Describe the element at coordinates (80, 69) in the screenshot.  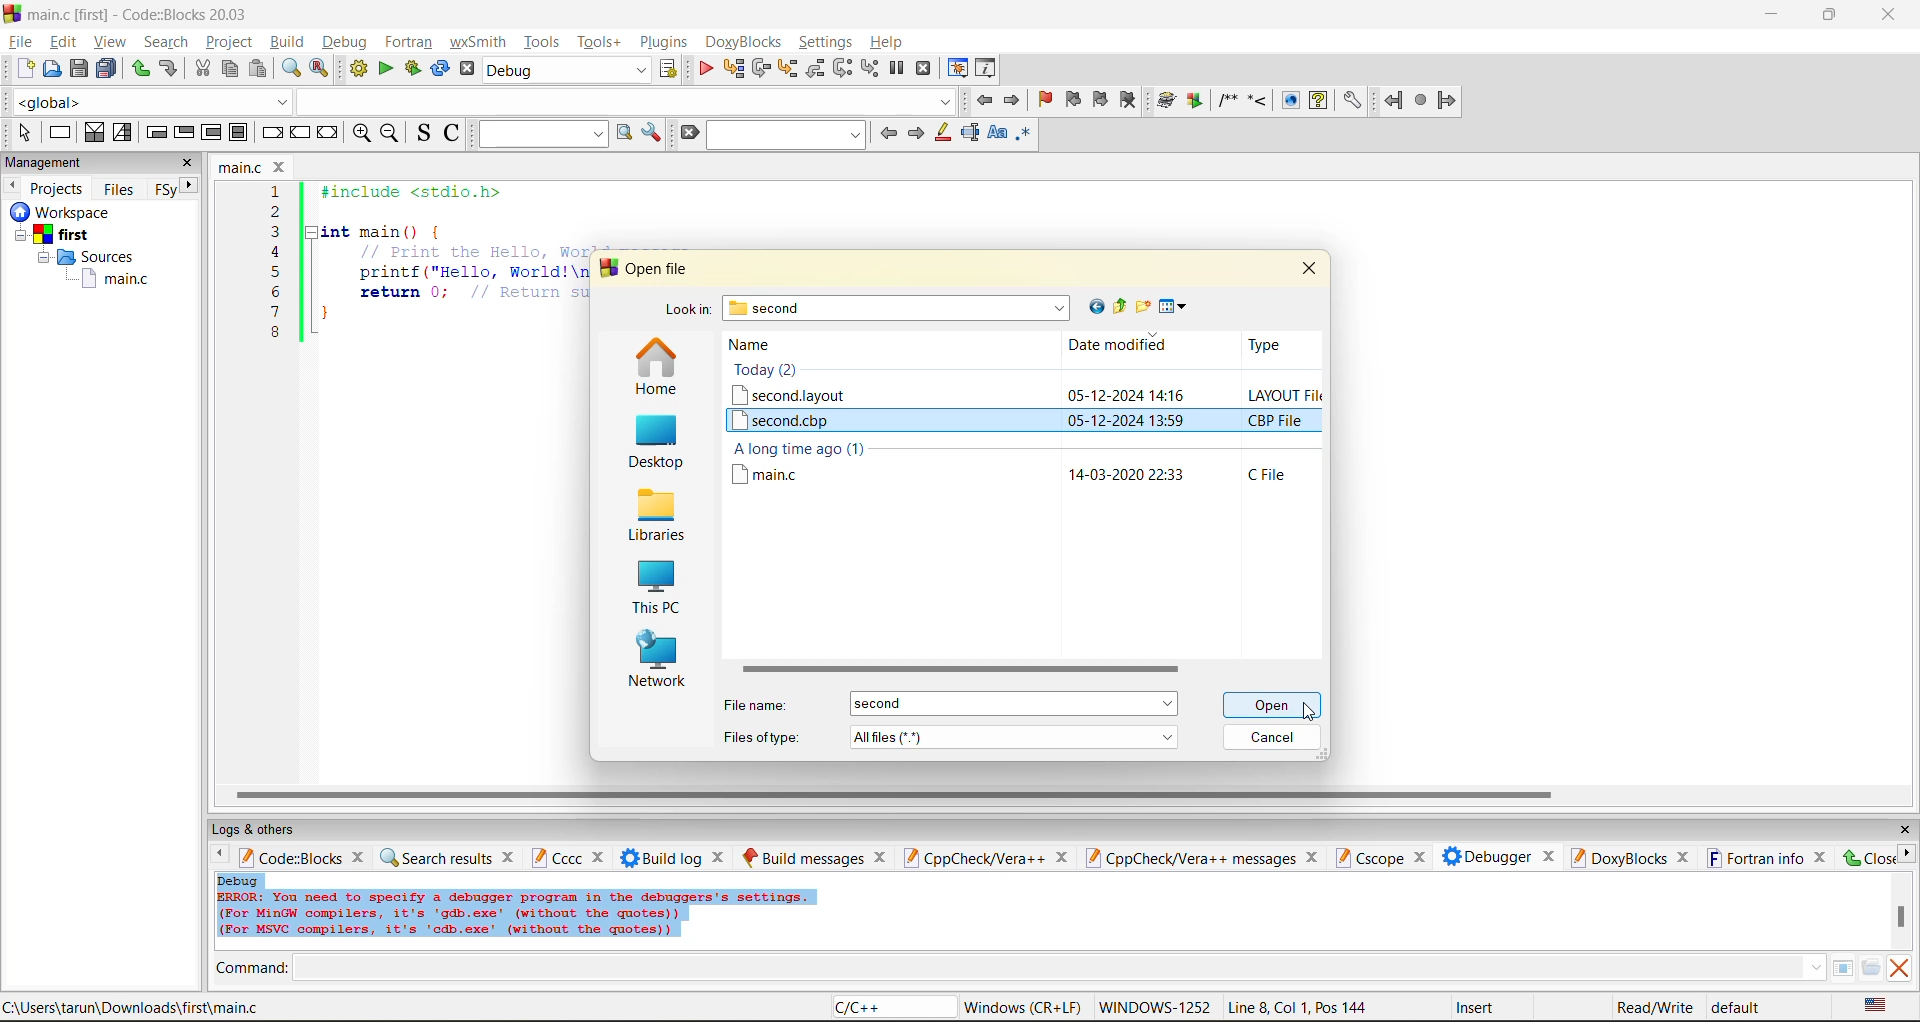
I see `save` at that location.